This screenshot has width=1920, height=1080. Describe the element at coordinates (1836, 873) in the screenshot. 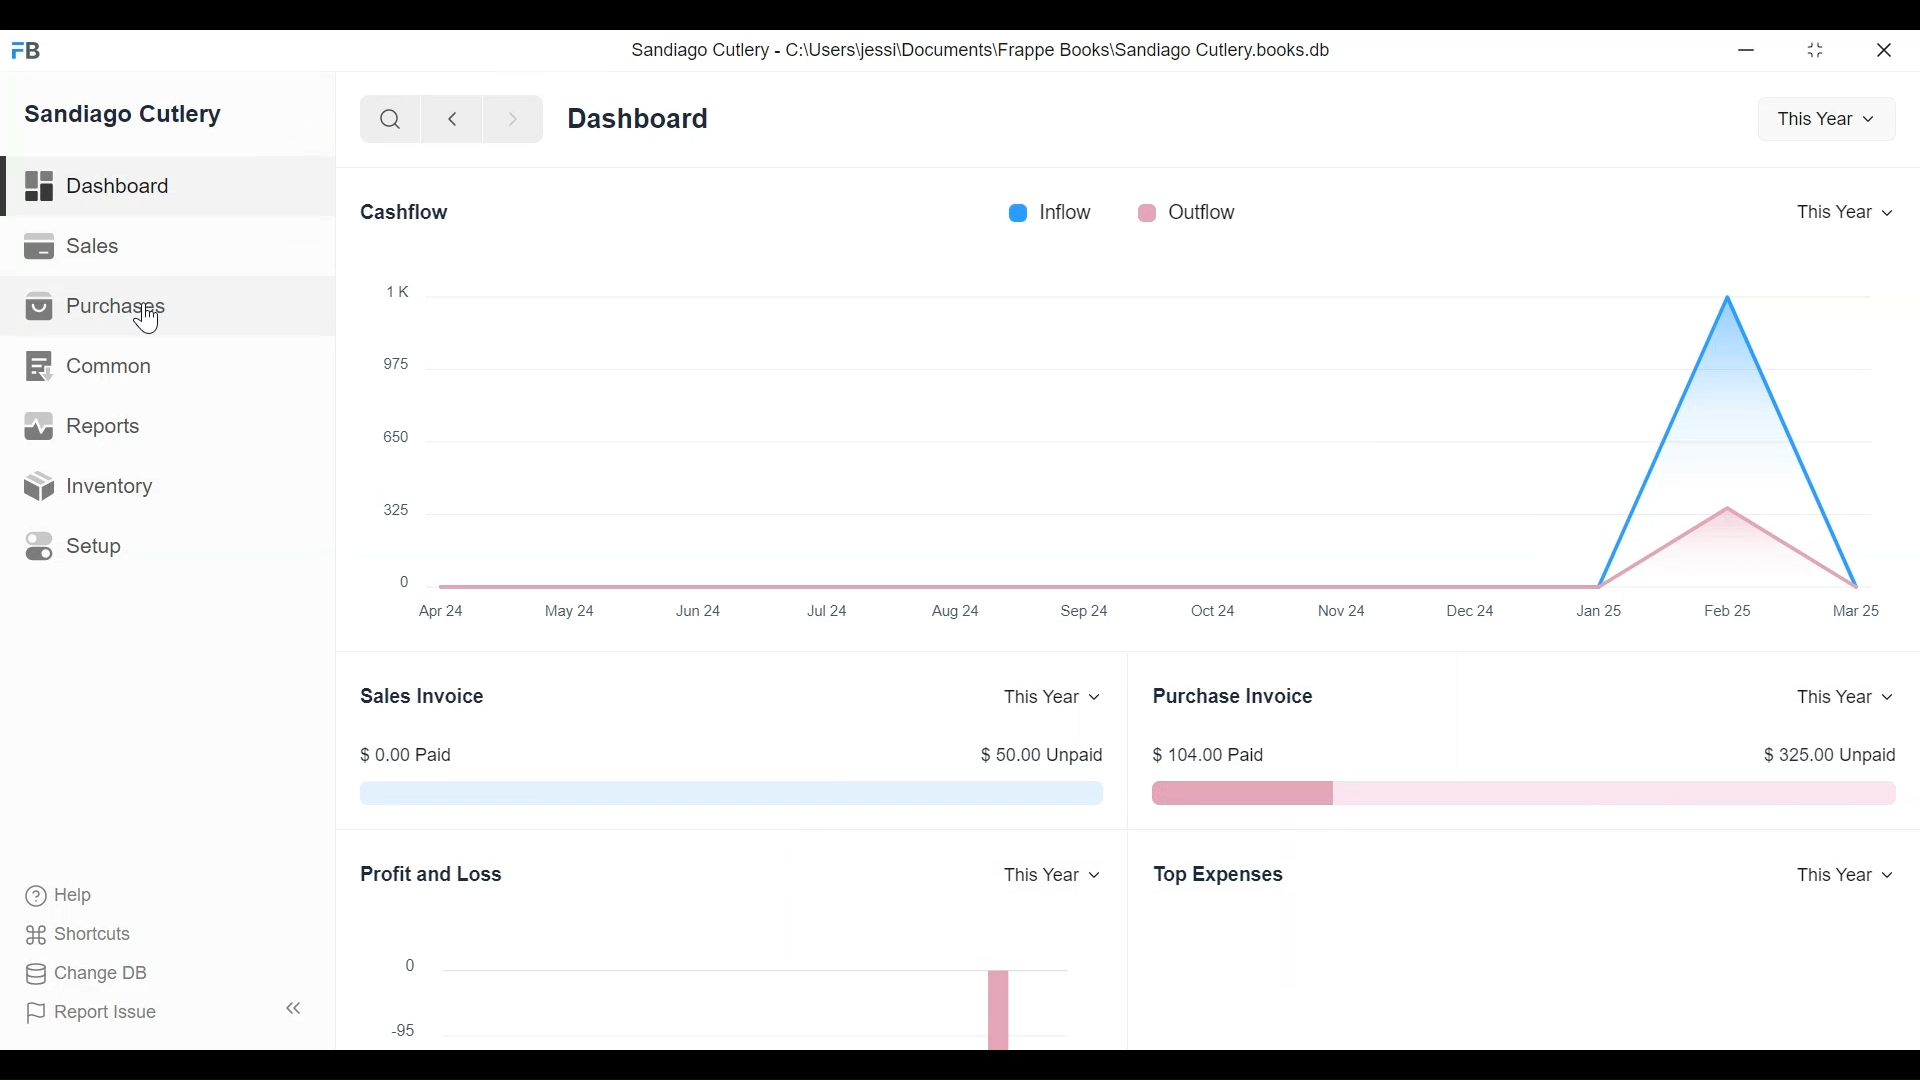

I see `This Year ` at that location.